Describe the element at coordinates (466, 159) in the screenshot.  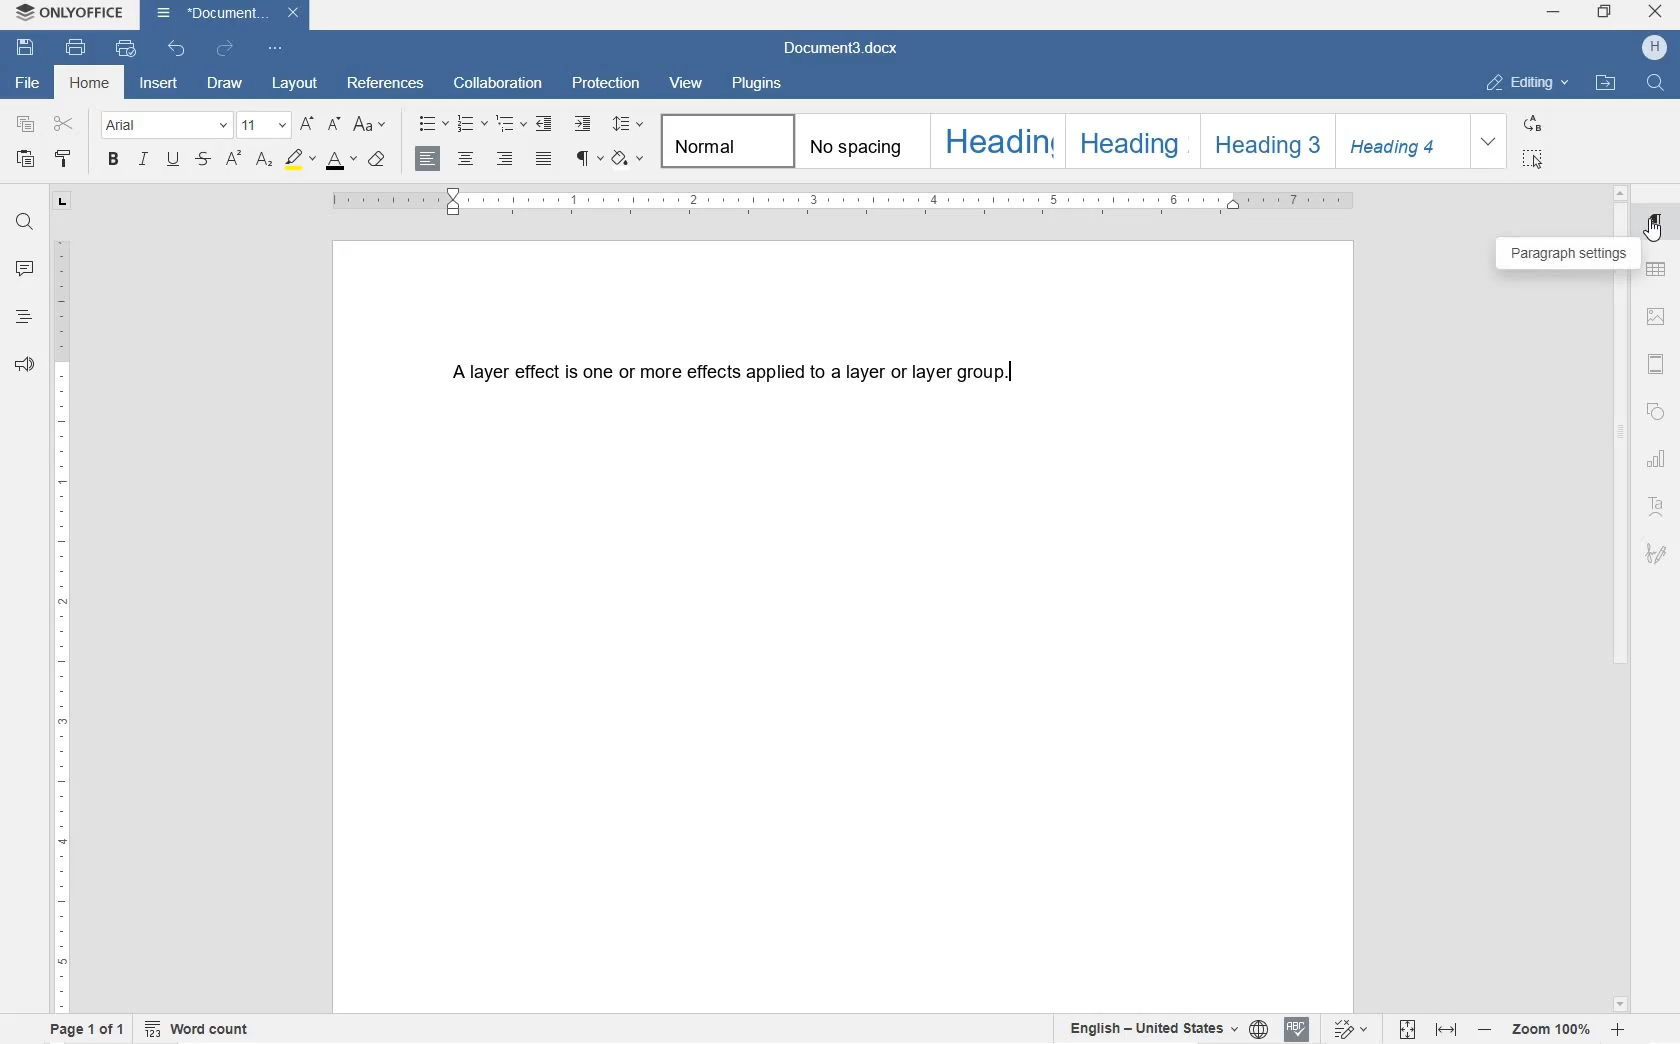
I see `ALIGN CENTER` at that location.